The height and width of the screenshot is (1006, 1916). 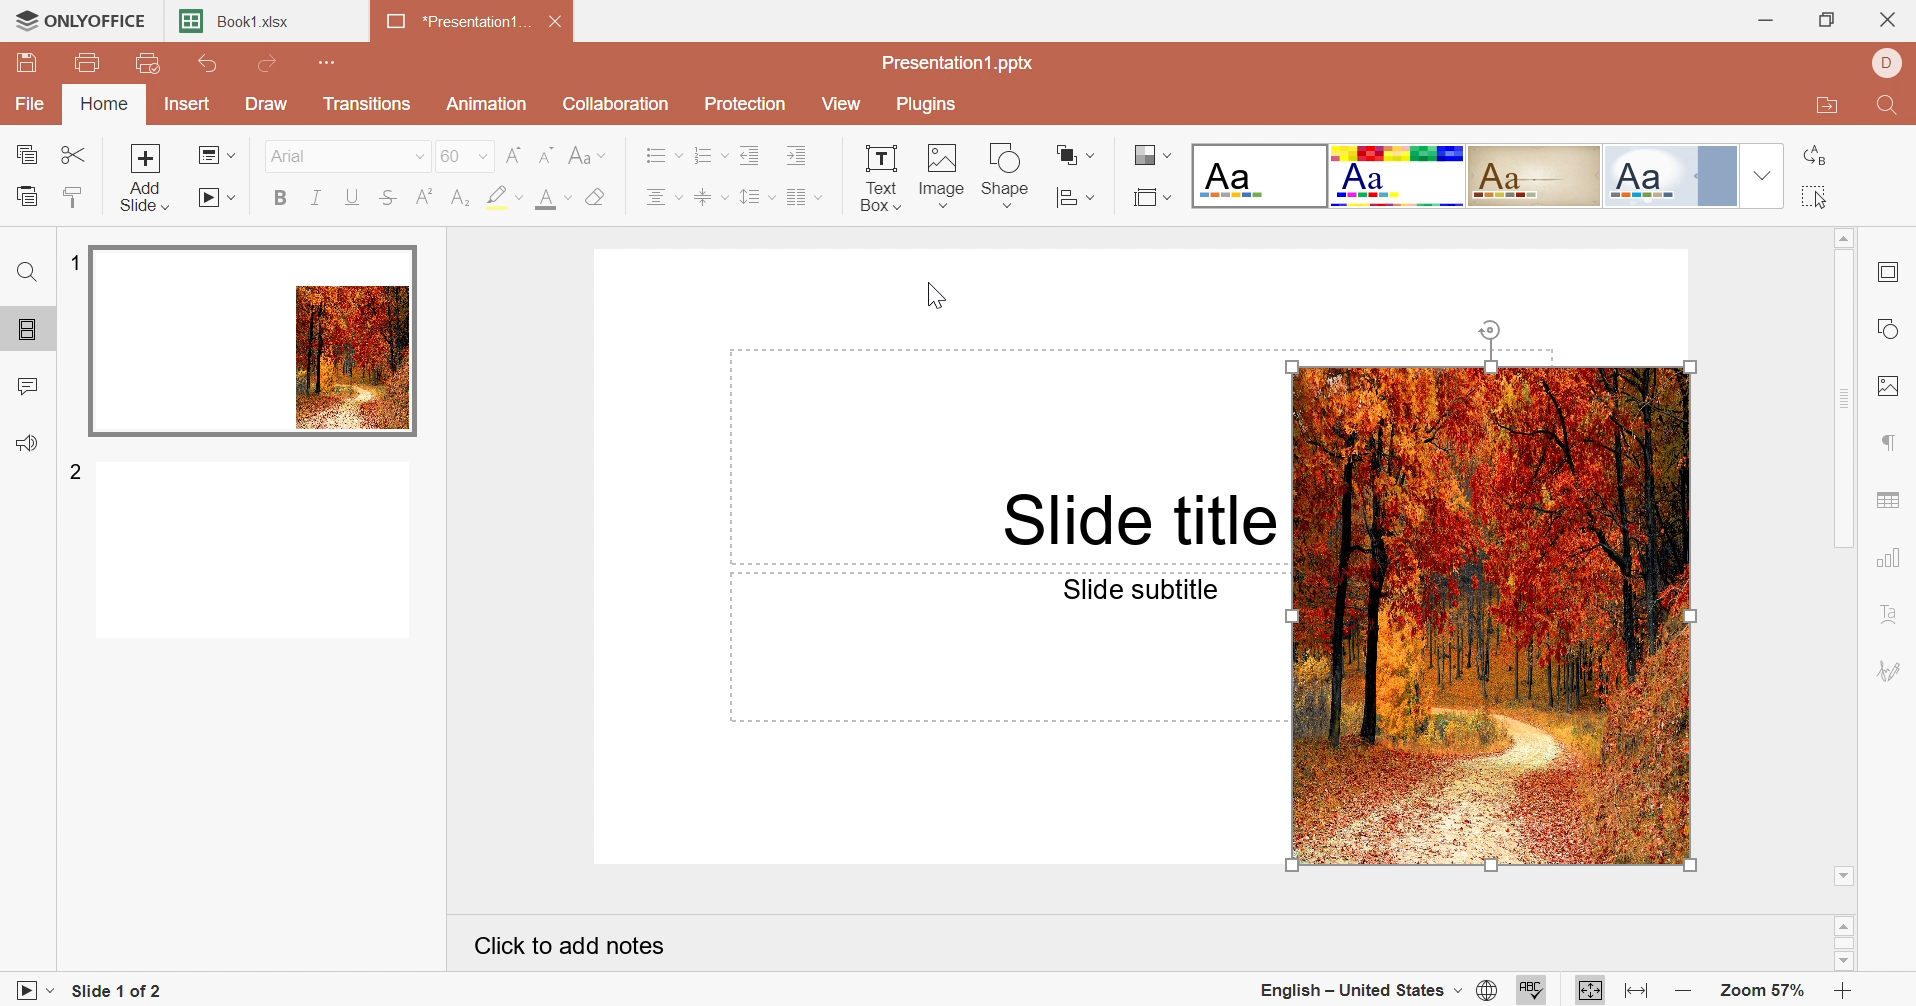 What do you see at coordinates (270, 64) in the screenshot?
I see `Redo` at bounding box center [270, 64].